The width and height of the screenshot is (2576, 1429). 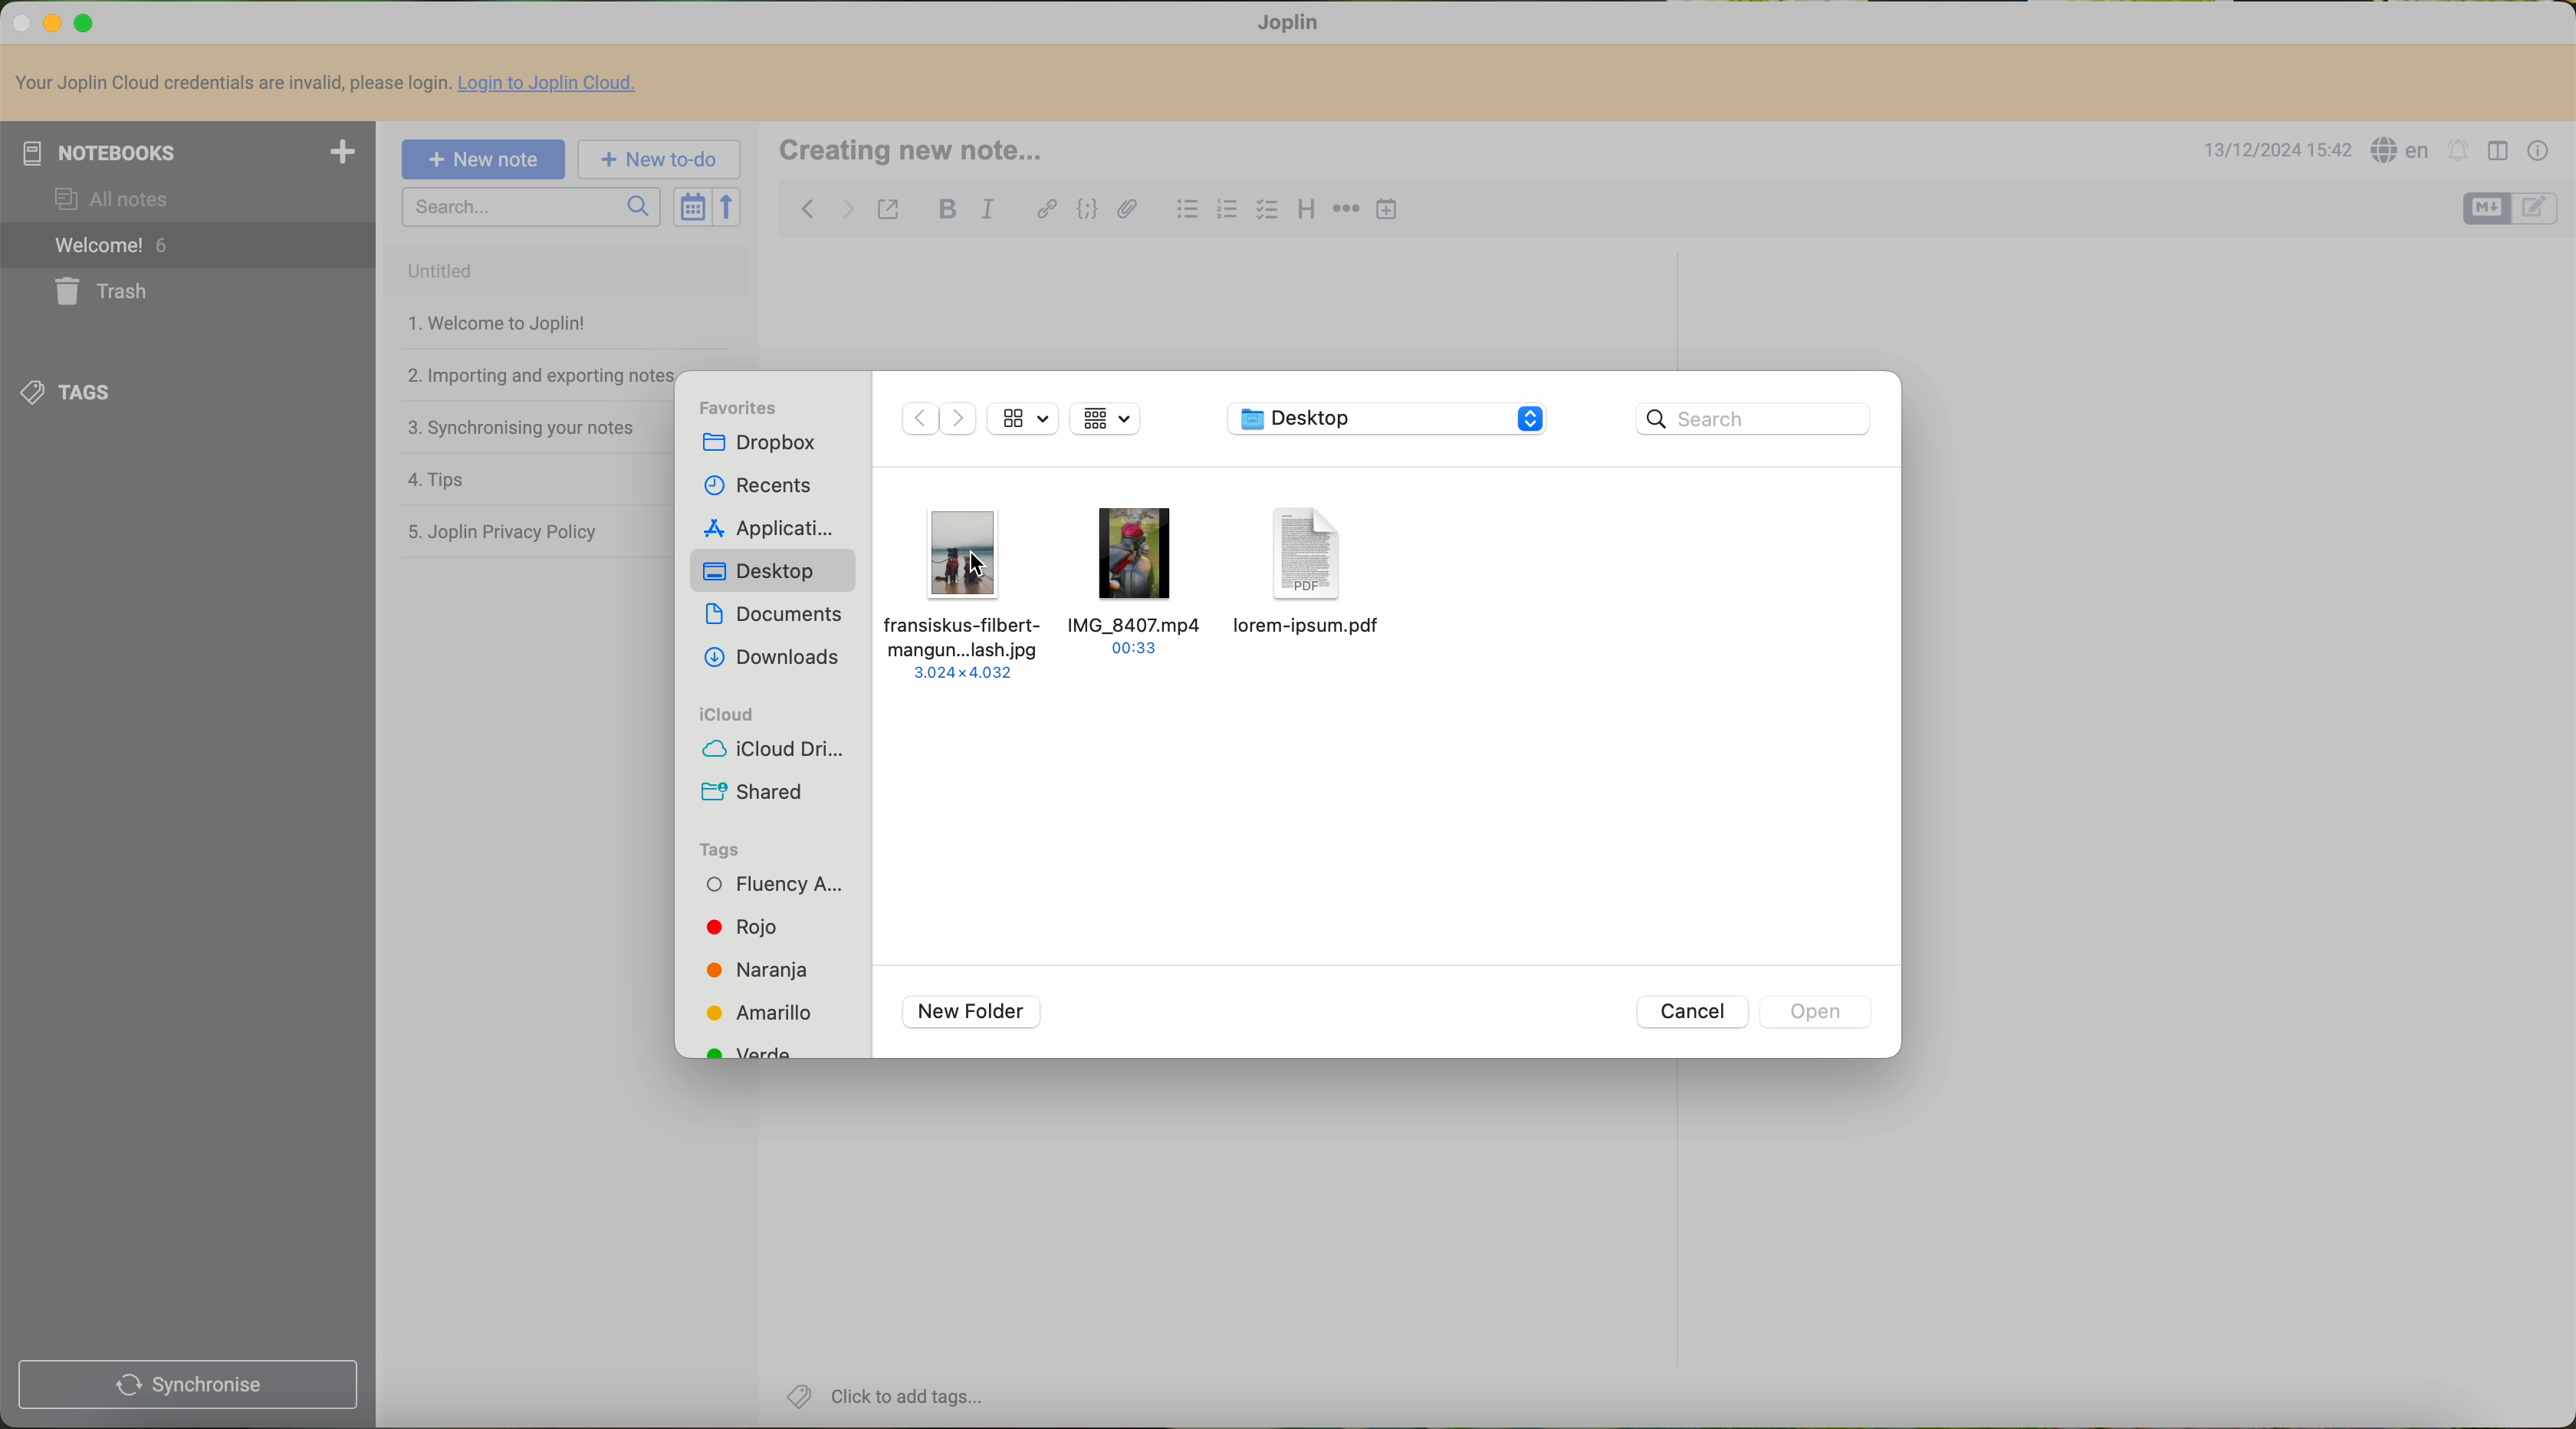 What do you see at coordinates (2273, 152) in the screenshot?
I see `date and hour` at bounding box center [2273, 152].